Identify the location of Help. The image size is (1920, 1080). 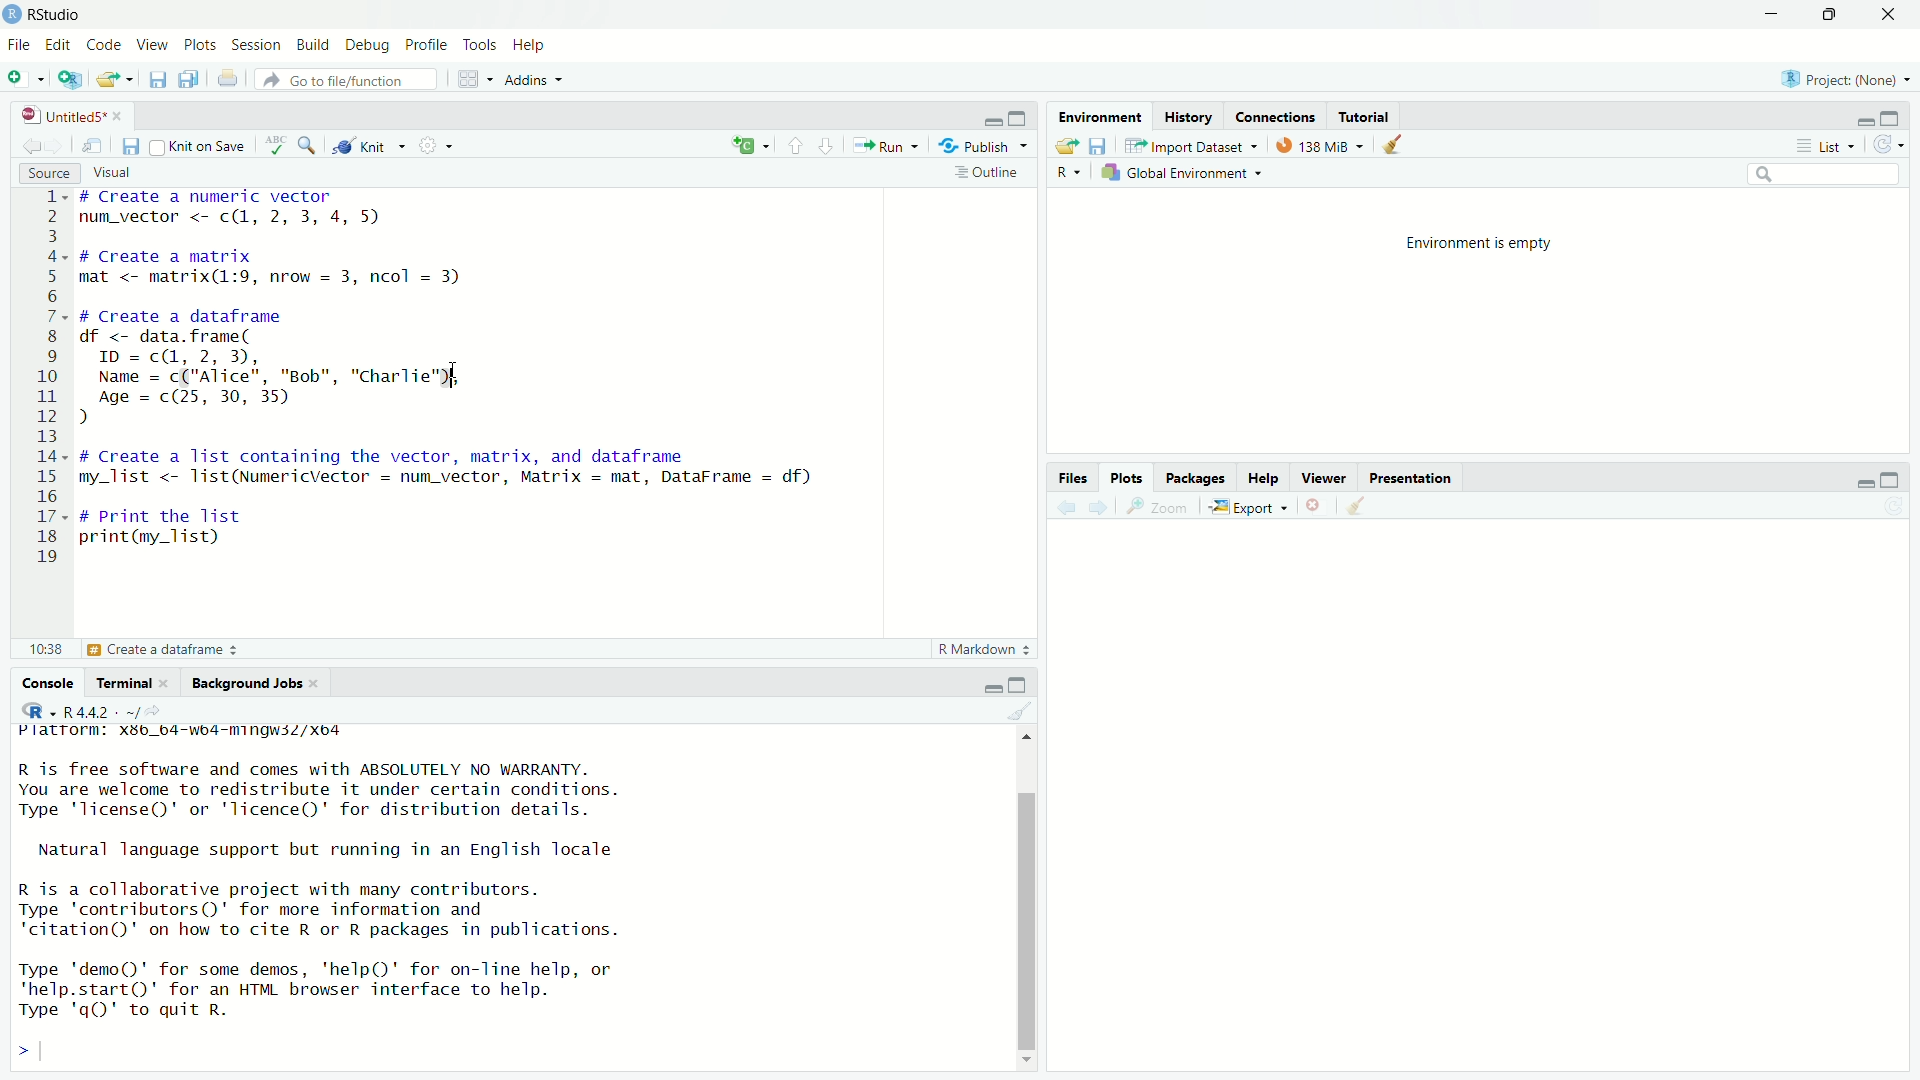
(1265, 478).